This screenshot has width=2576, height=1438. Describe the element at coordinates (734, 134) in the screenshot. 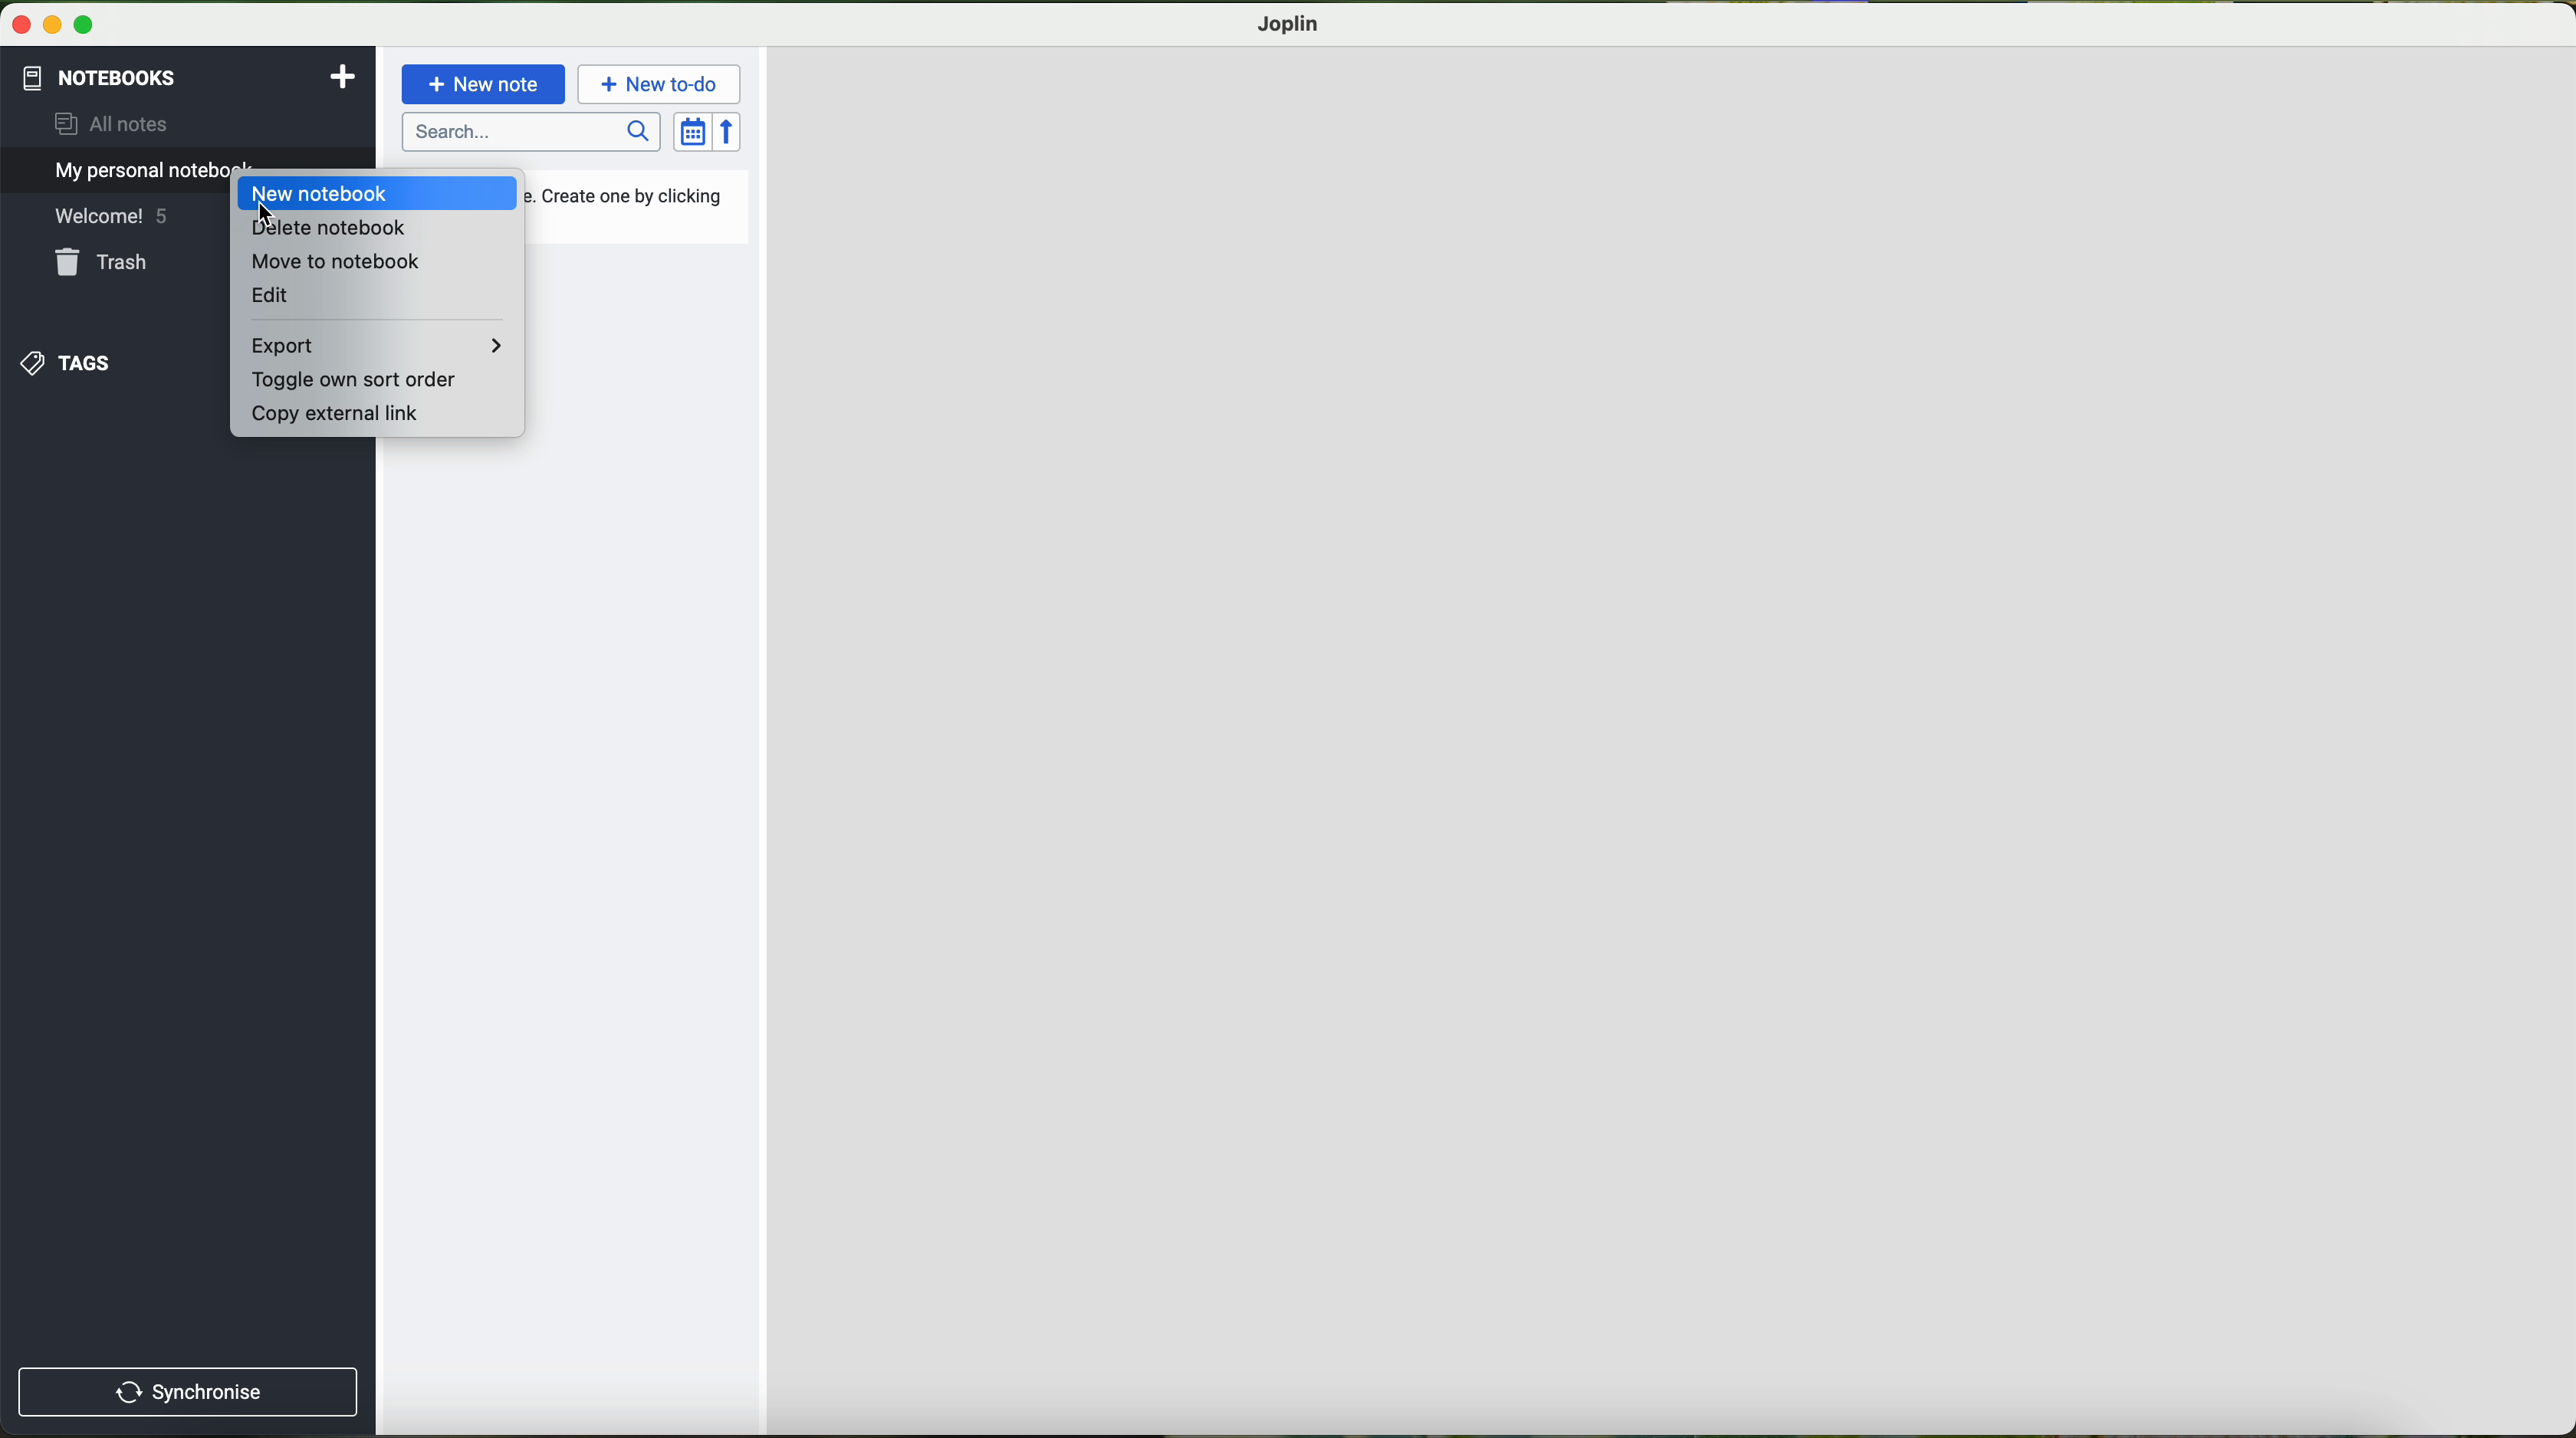

I see `` at that location.